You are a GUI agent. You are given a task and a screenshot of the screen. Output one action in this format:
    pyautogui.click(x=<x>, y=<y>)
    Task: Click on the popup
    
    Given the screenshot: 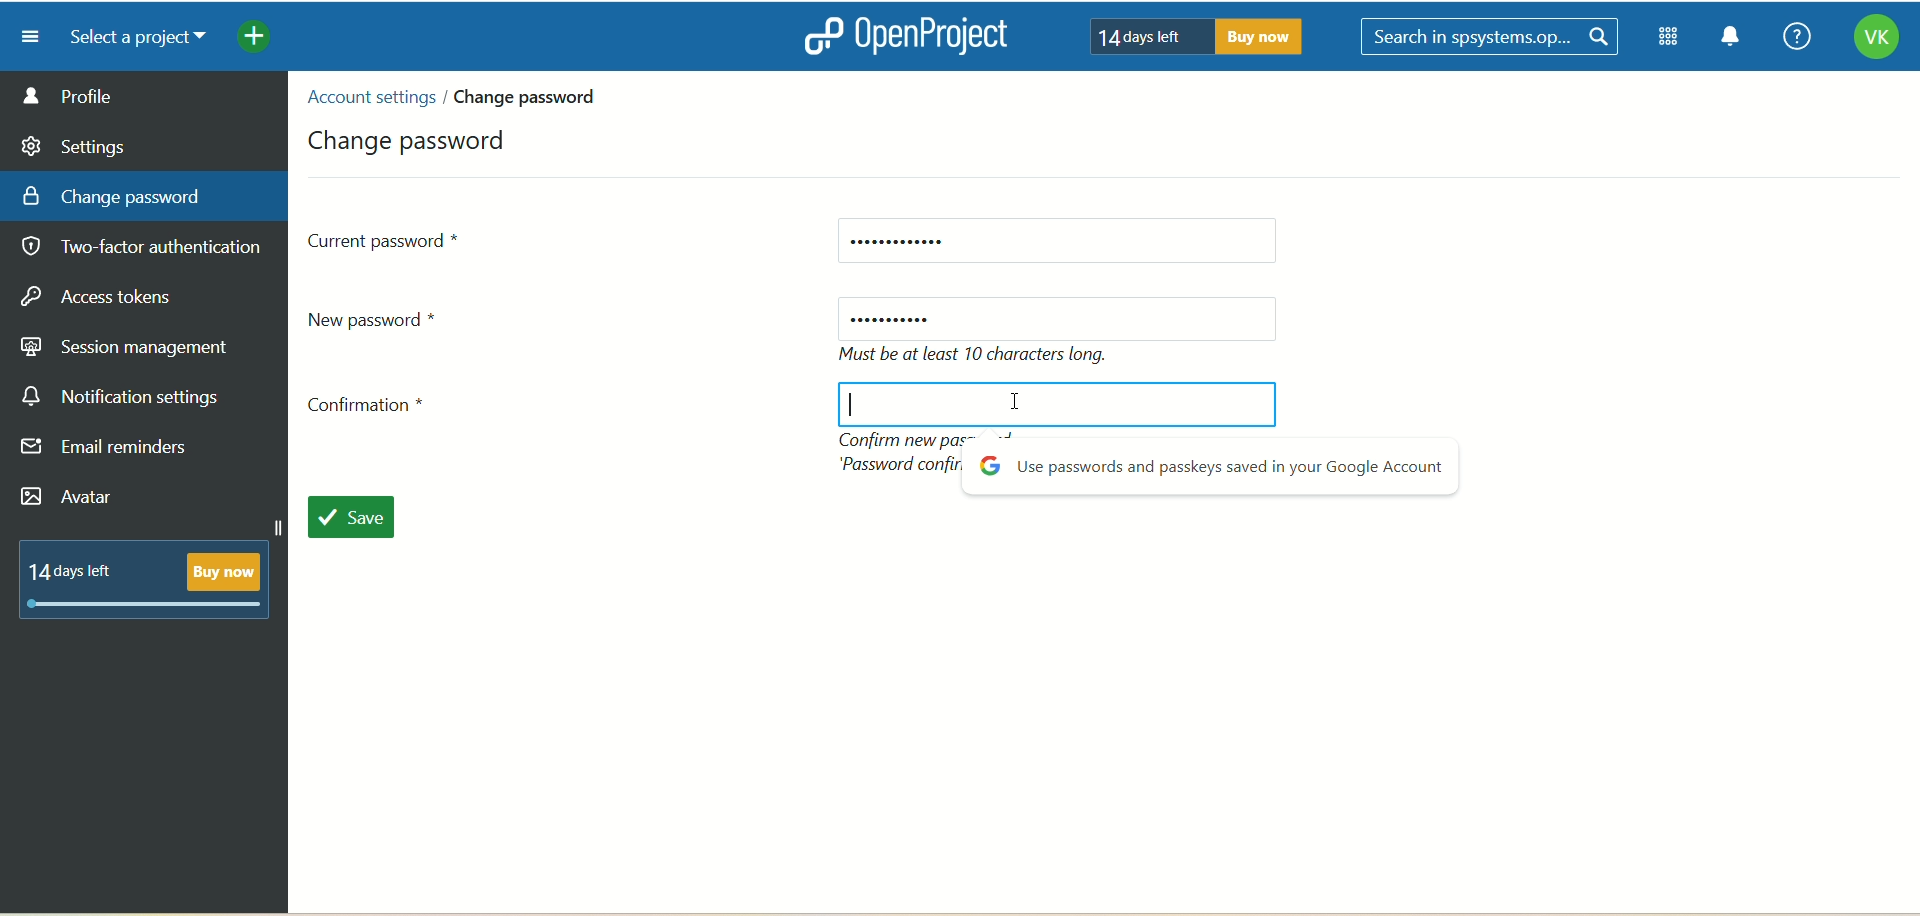 What is the action you would take?
    pyautogui.click(x=1214, y=465)
    